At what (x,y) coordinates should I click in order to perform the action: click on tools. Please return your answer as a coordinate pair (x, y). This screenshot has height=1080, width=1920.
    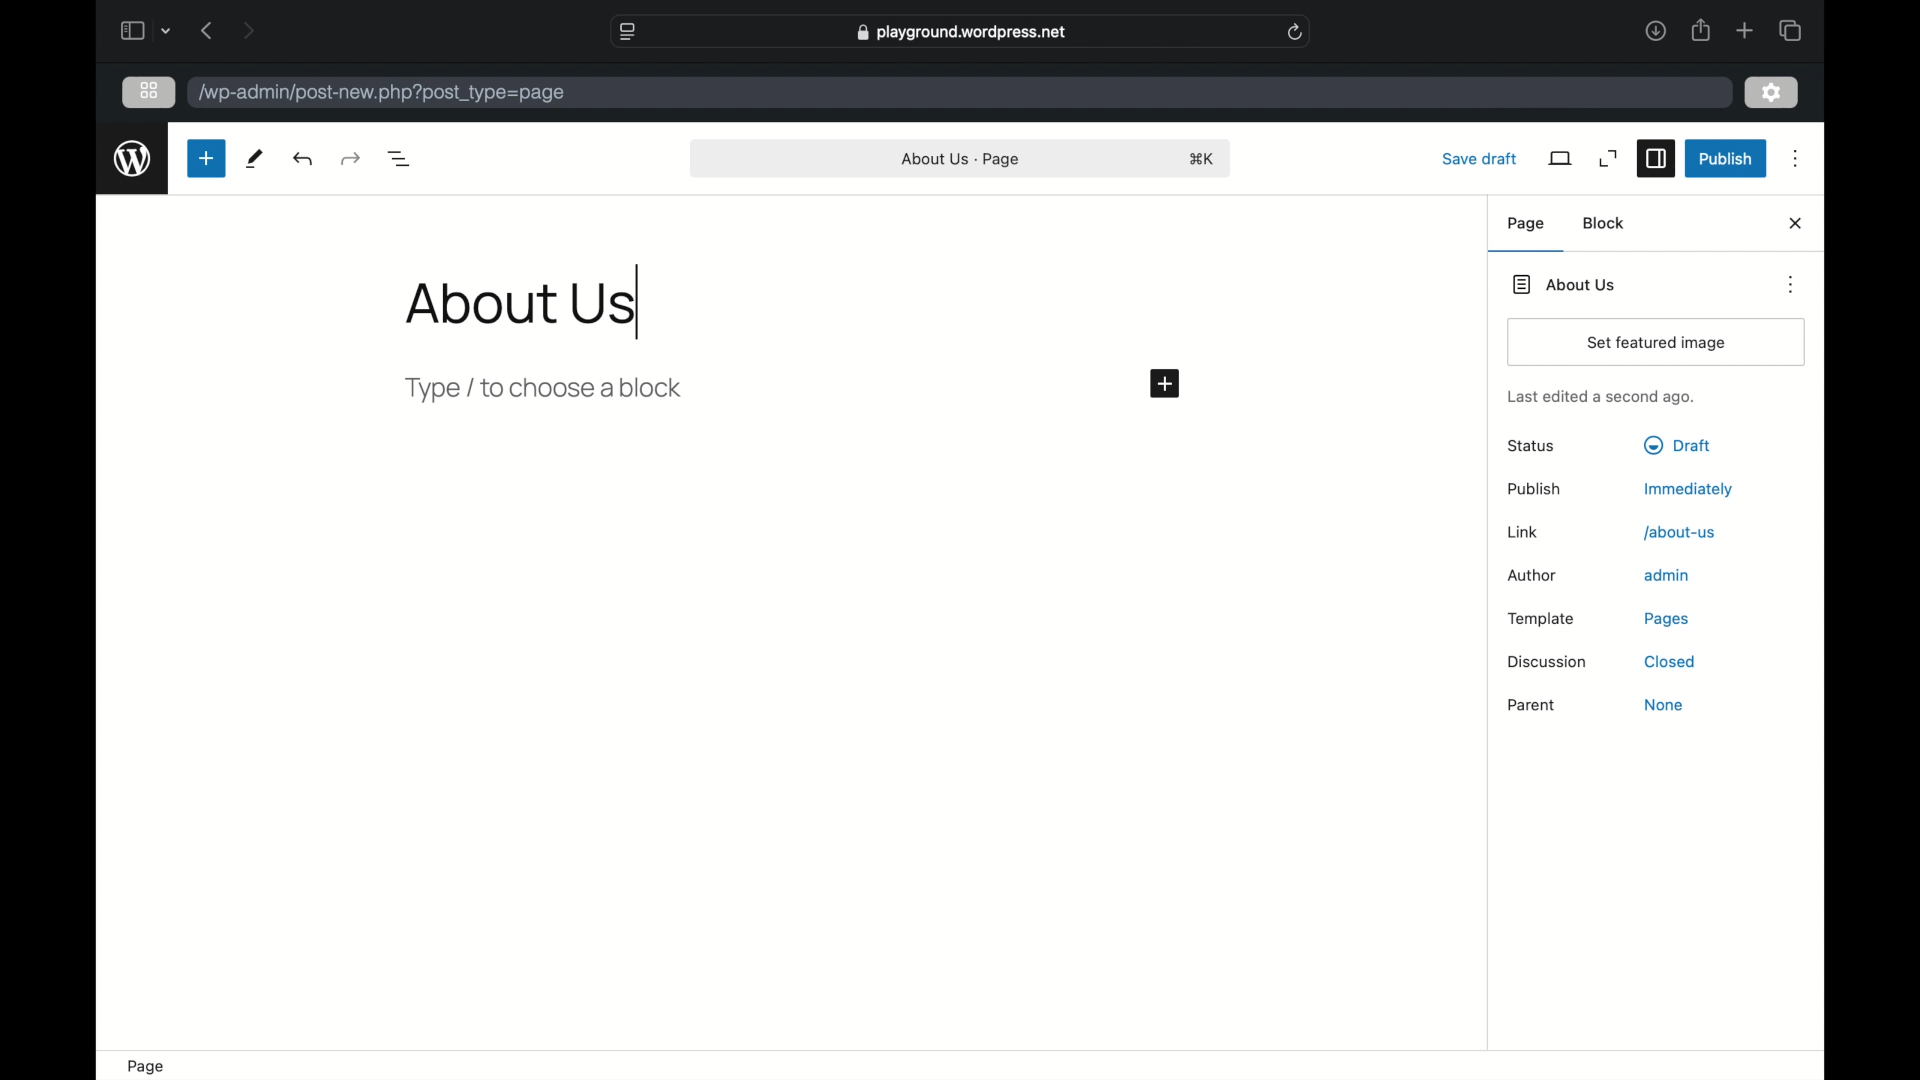
    Looking at the image, I should click on (255, 160).